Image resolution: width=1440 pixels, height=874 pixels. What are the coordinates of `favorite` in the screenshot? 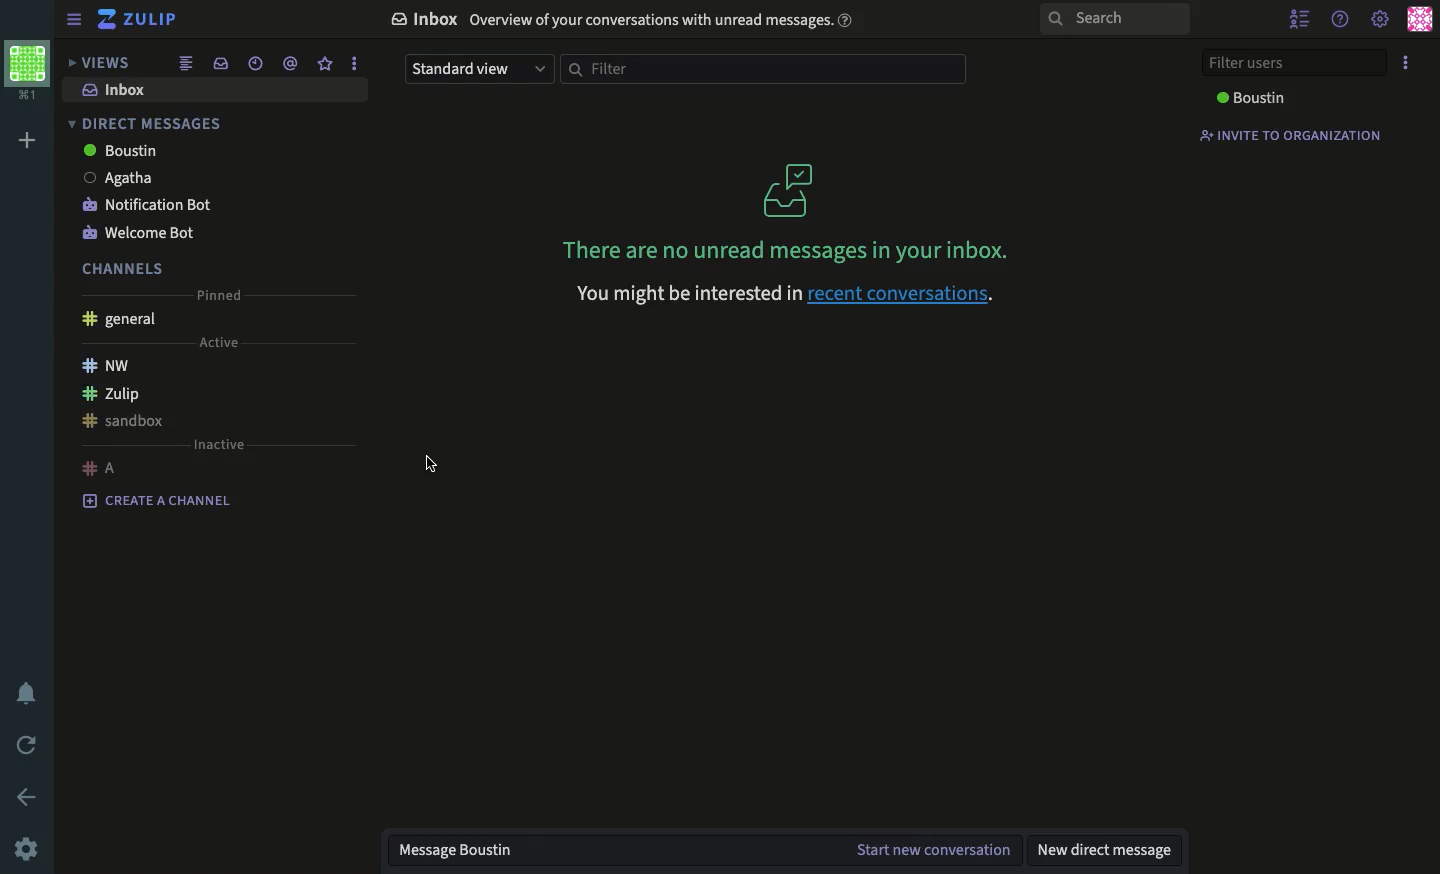 It's located at (325, 64).